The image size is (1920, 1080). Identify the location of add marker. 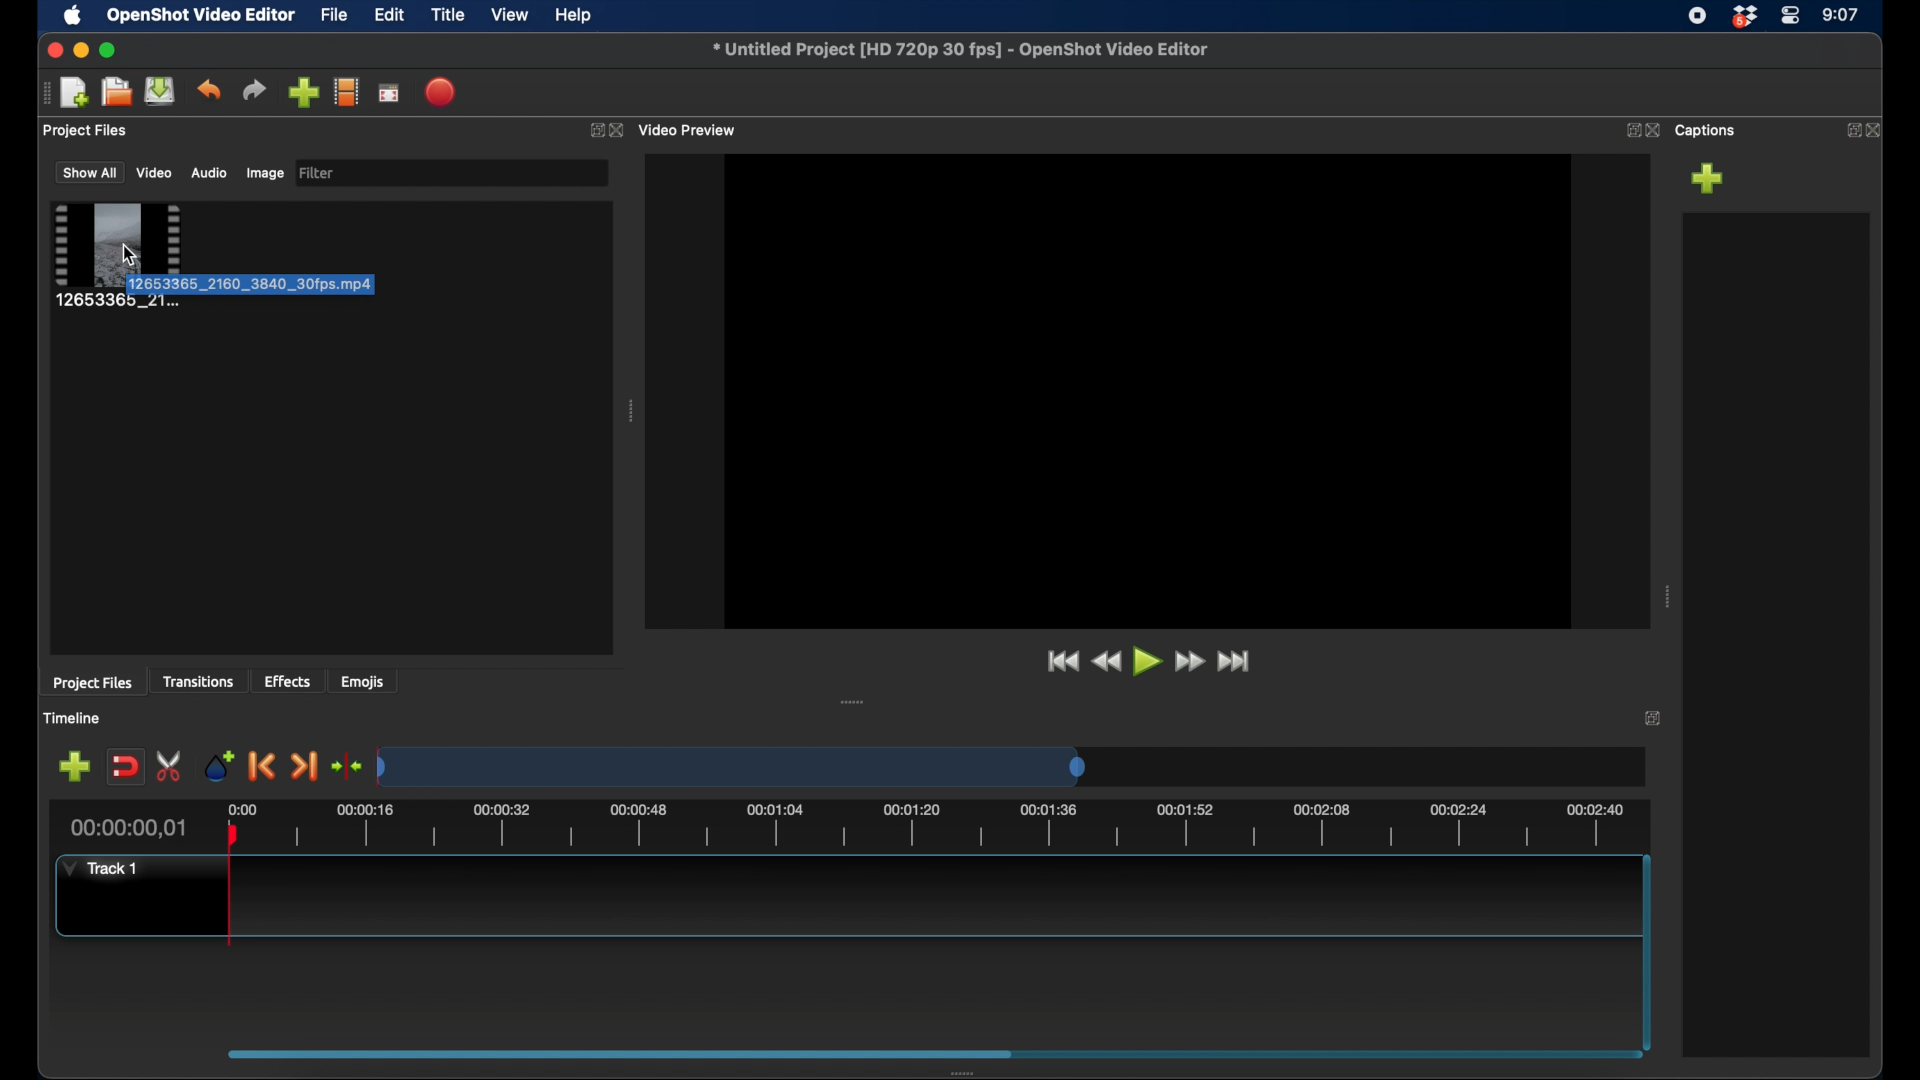
(74, 767).